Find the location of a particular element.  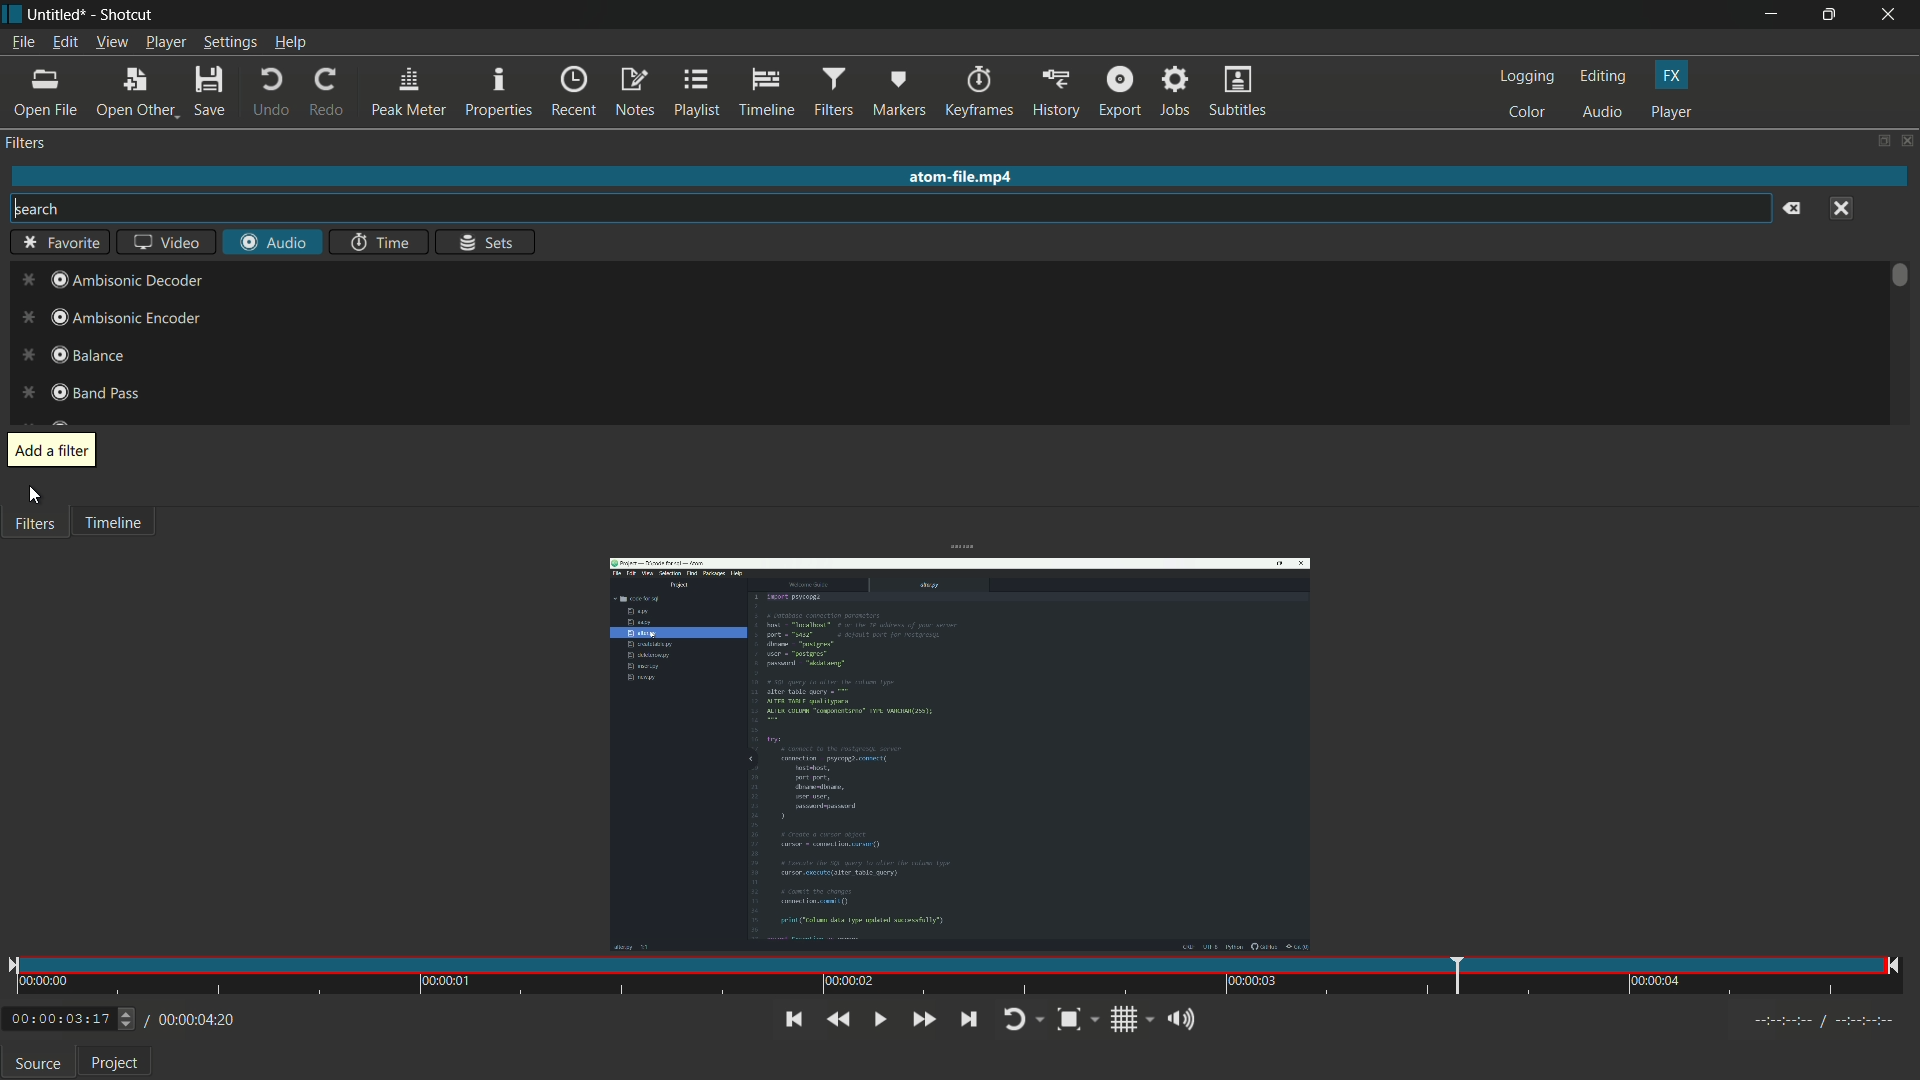

undo is located at coordinates (269, 91).